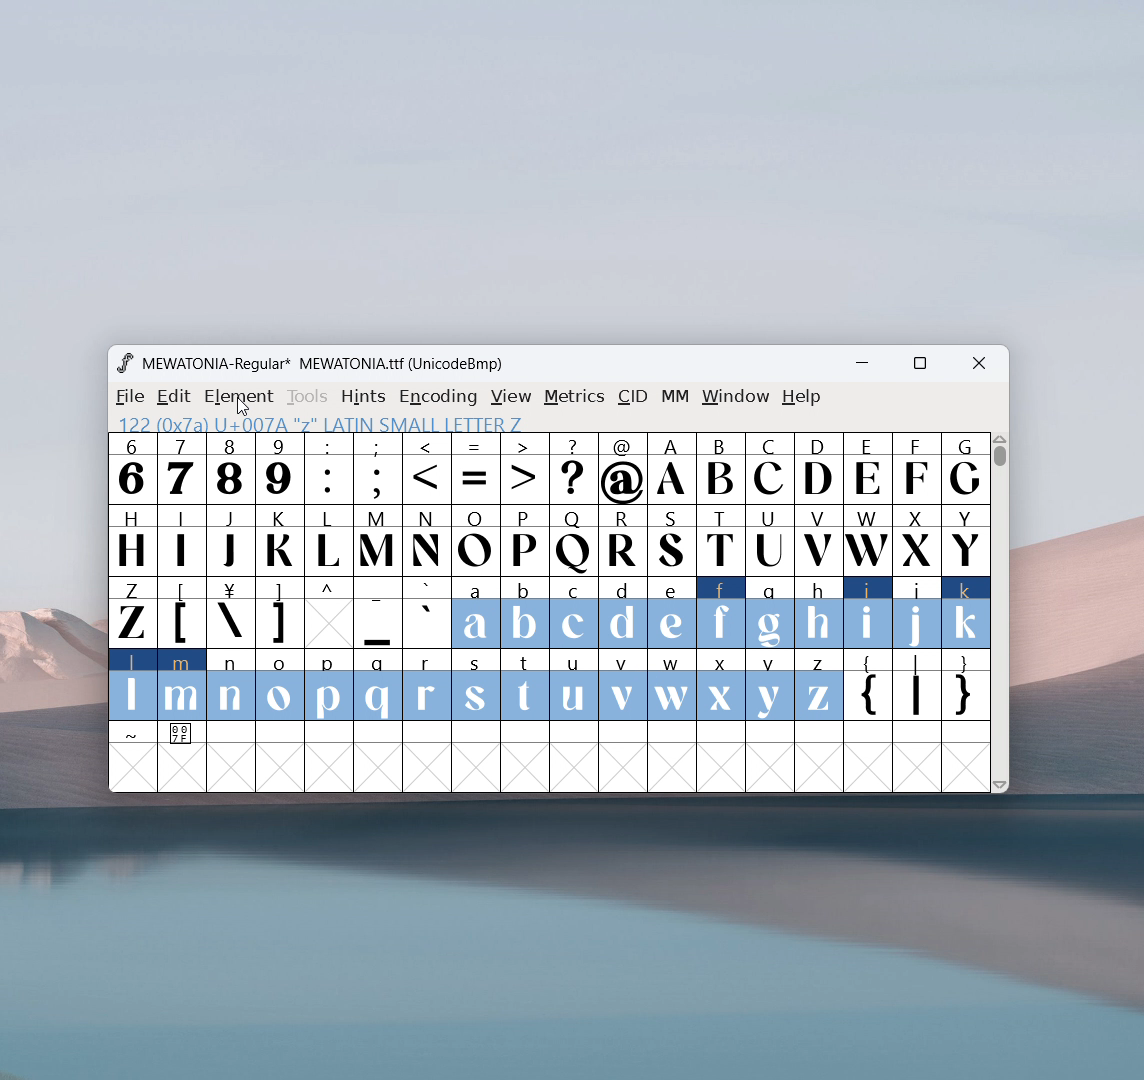 The image size is (1144, 1080). Describe the element at coordinates (768, 468) in the screenshot. I see `C` at that location.